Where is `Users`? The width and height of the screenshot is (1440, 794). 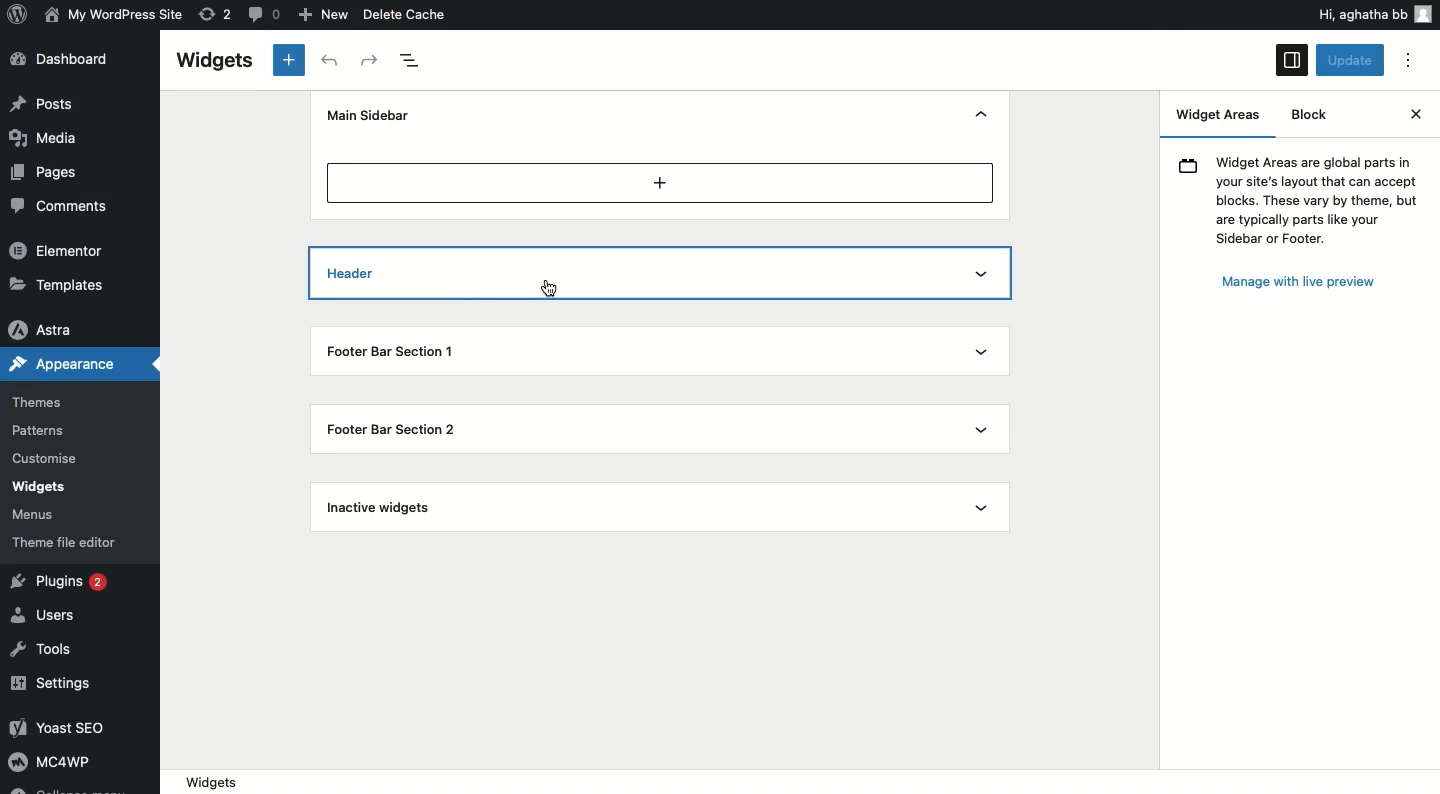 Users is located at coordinates (48, 613).